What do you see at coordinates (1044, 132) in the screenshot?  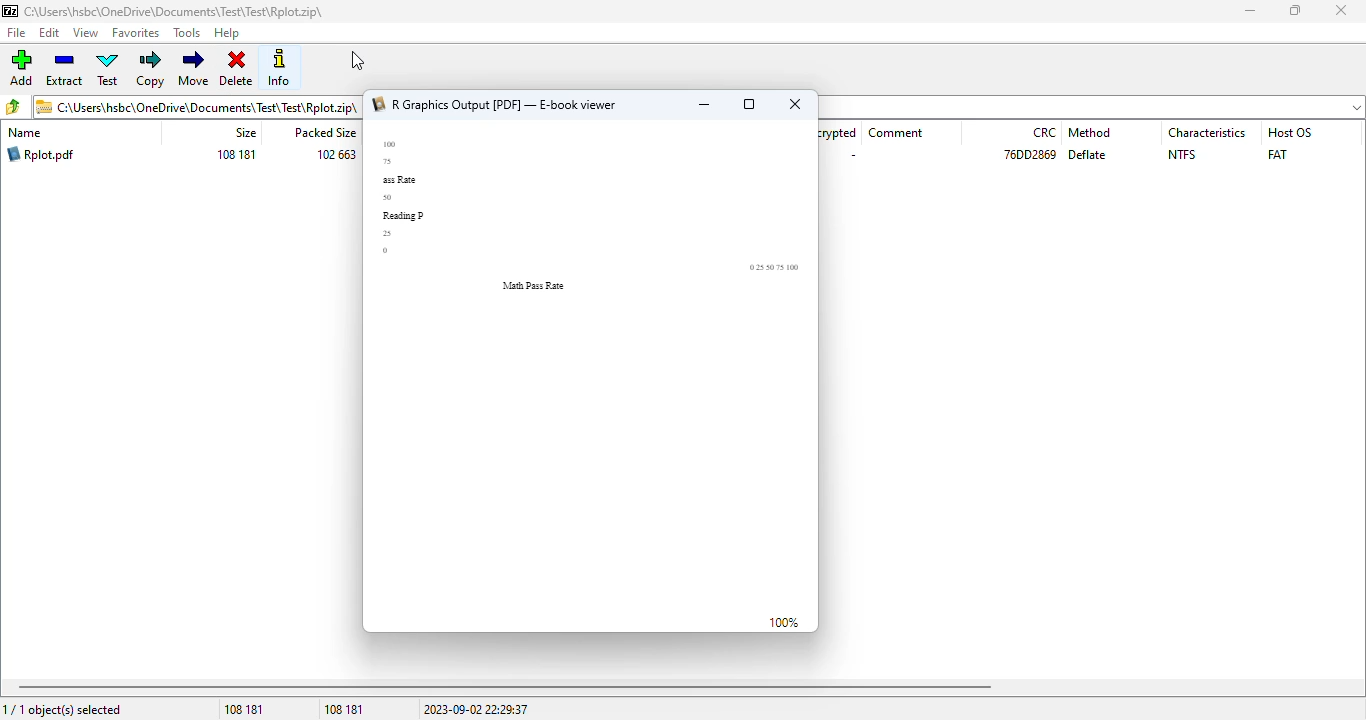 I see `CRC` at bounding box center [1044, 132].